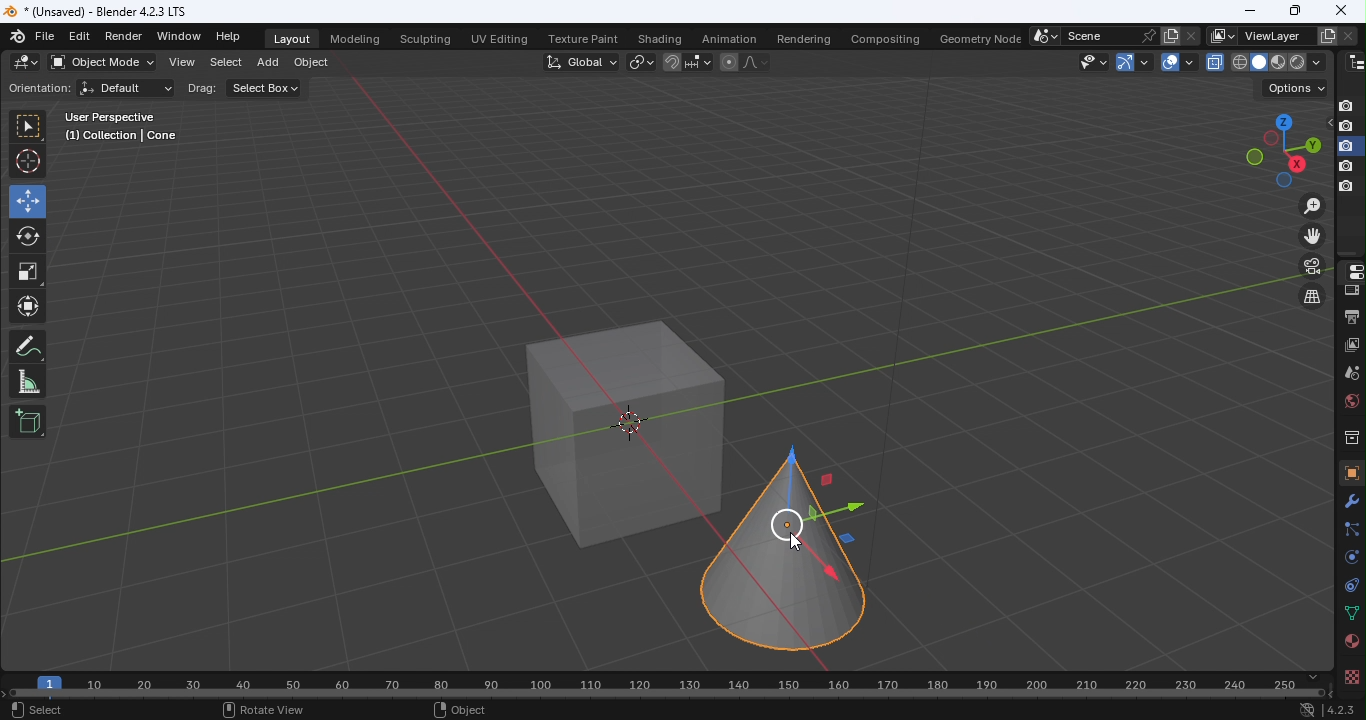 The height and width of the screenshot is (720, 1366). I want to click on Annotate, so click(27, 349).